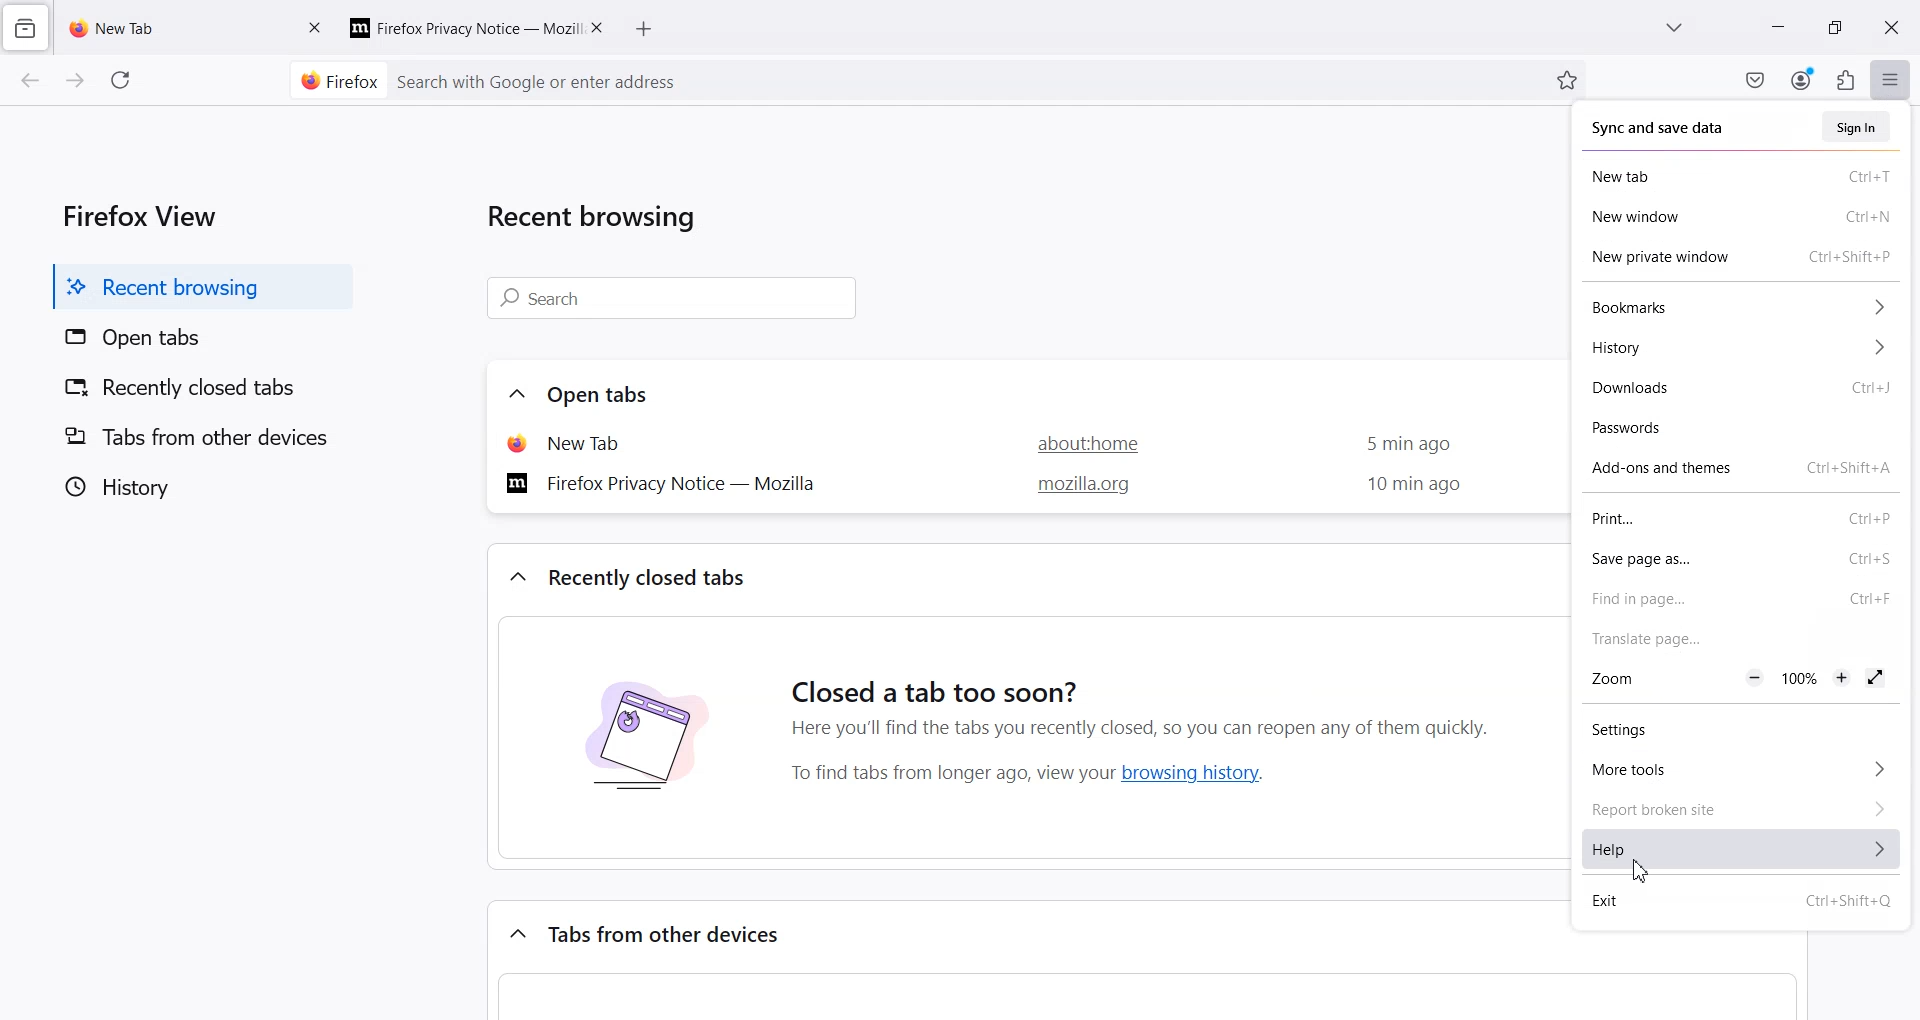 Image resolution: width=1920 pixels, height=1020 pixels. I want to click on Add-ons and themes, so click(1739, 470).